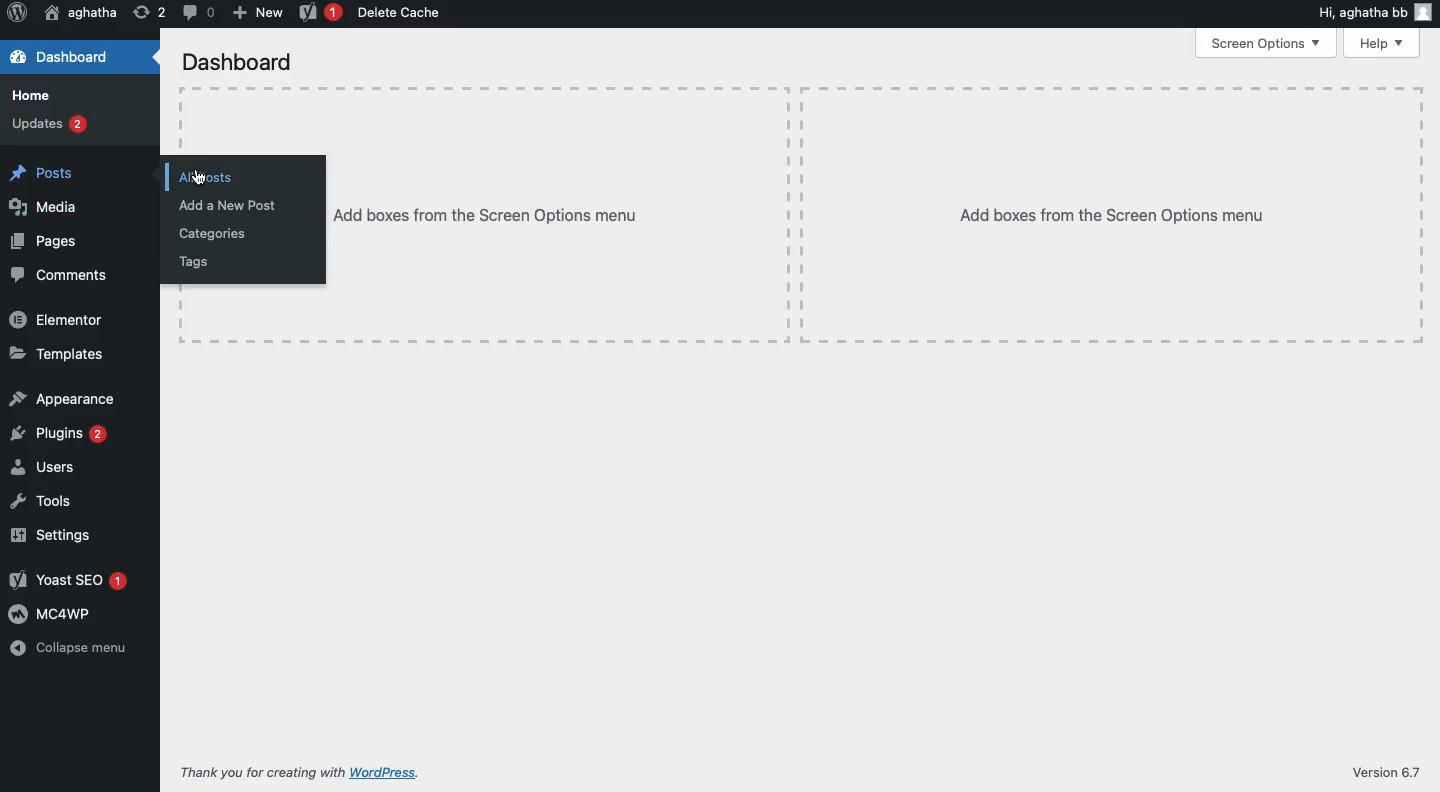 This screenshot has height=792, width=1440. Describe the element at coordinates (200, 178) in the screenshot. I see `Cursor` at that location.